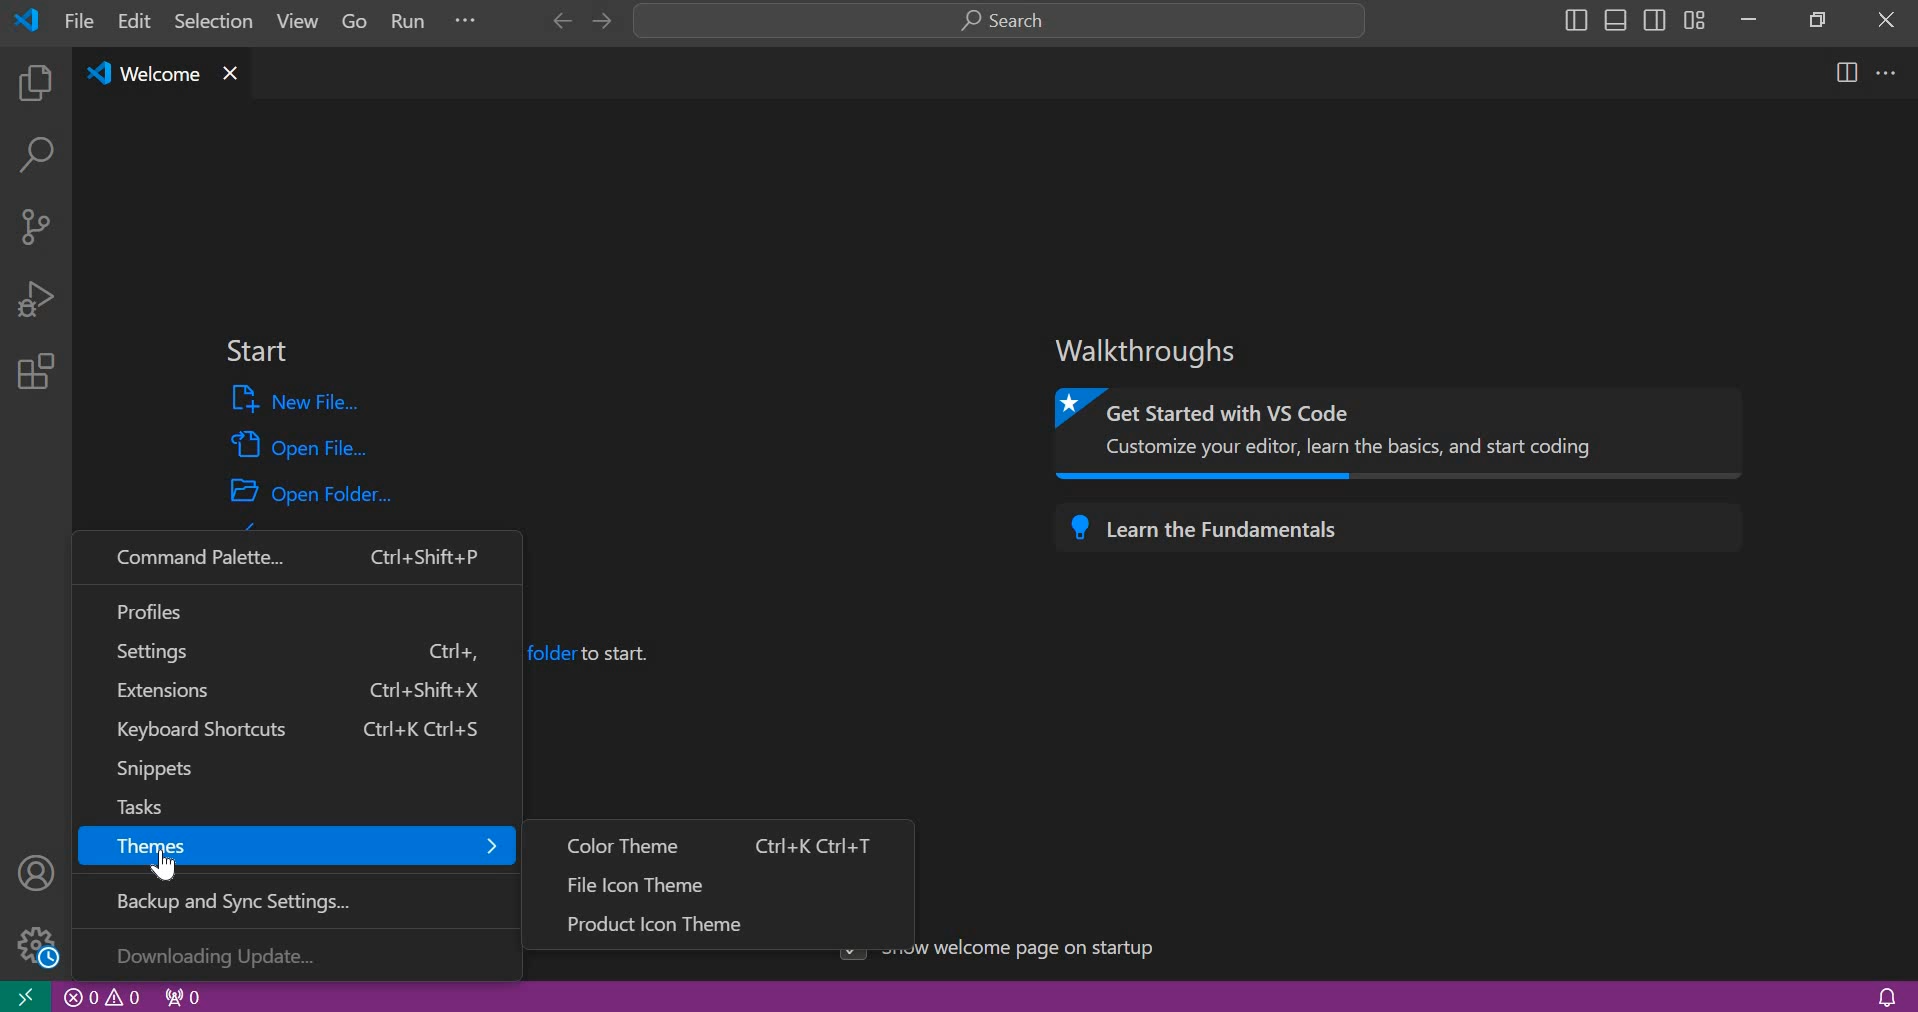  I want to click on tasks, so click(282, 803).